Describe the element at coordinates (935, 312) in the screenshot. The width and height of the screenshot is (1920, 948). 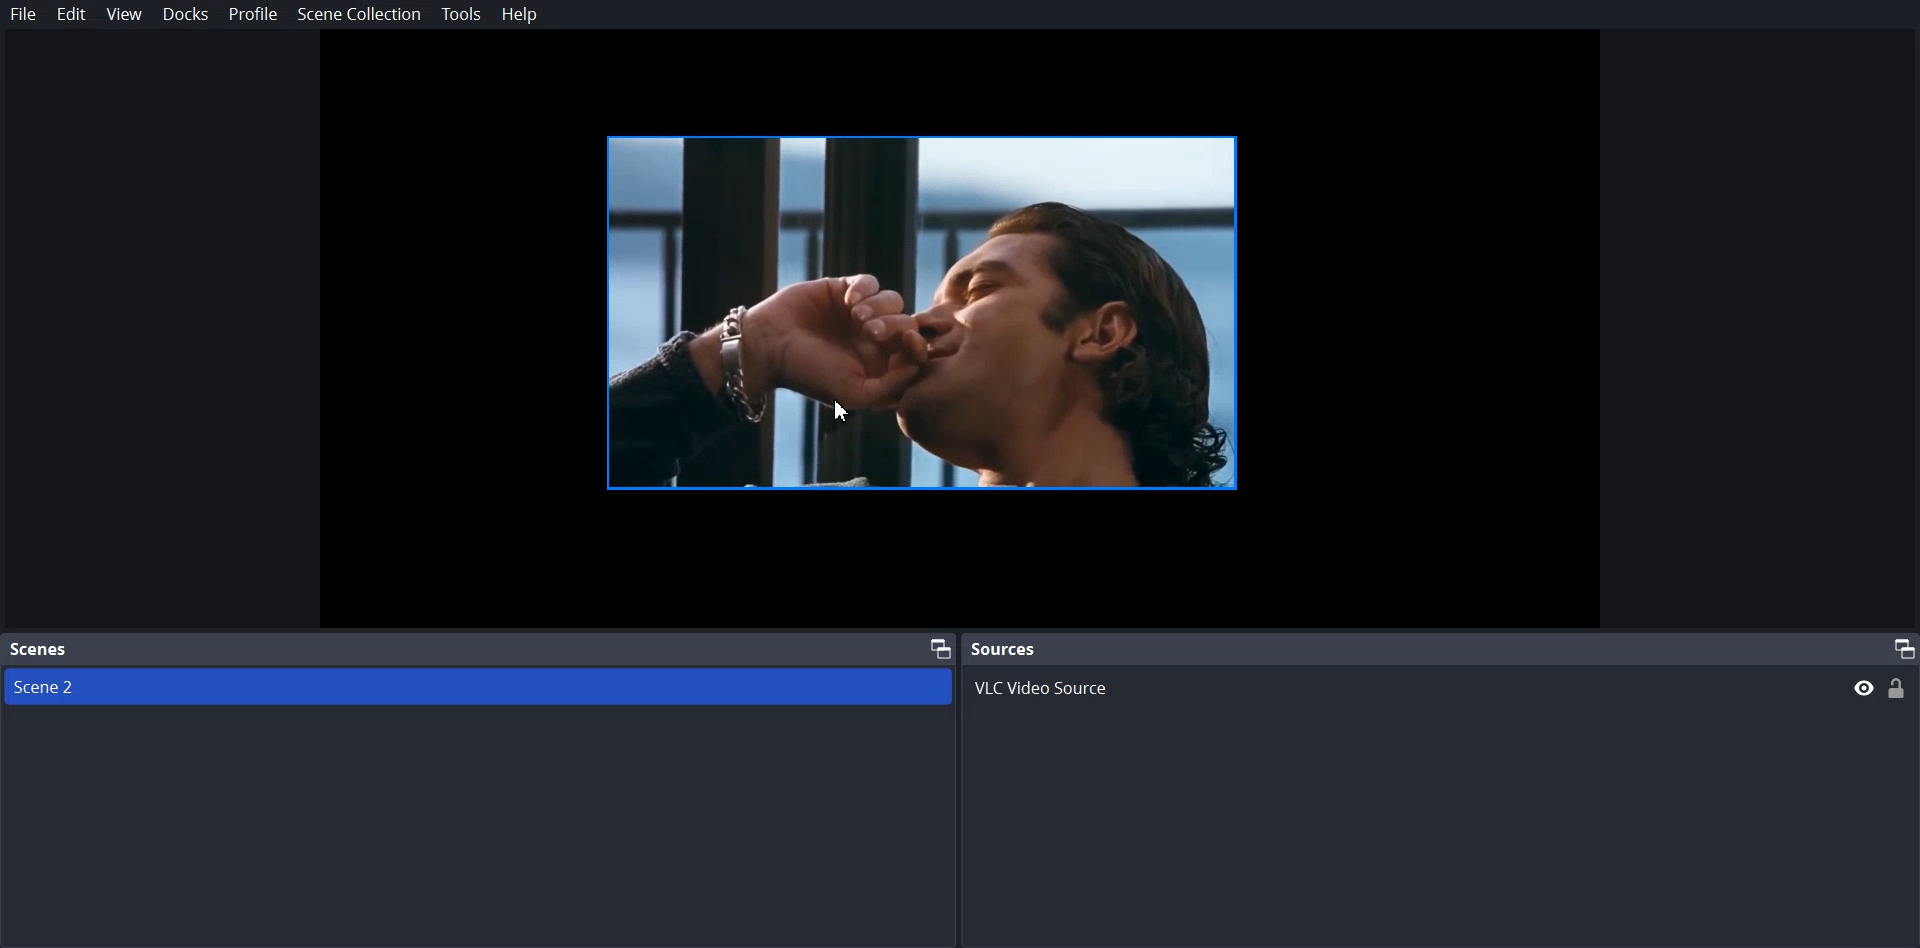
I see `File Preview window` at that location.